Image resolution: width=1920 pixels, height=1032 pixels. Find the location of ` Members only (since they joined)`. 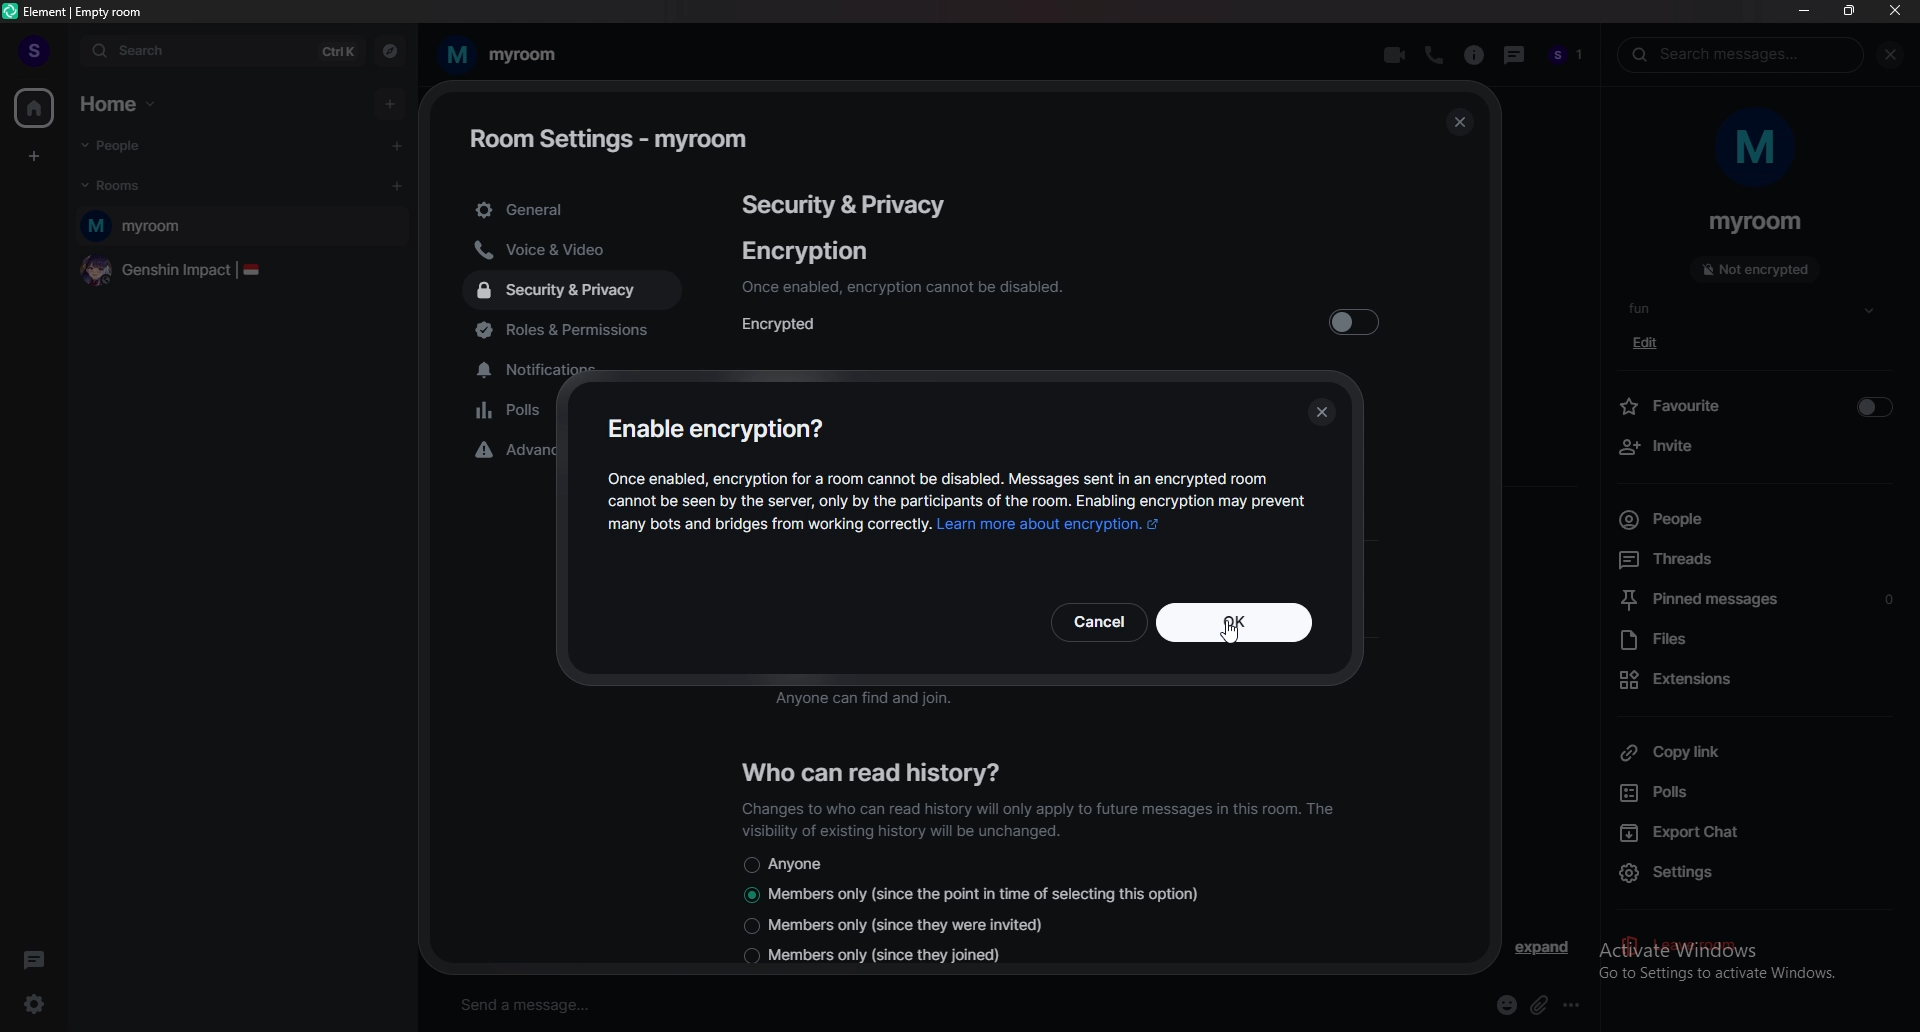

 Members only (since they joined) is located at coordinates (872, 957).